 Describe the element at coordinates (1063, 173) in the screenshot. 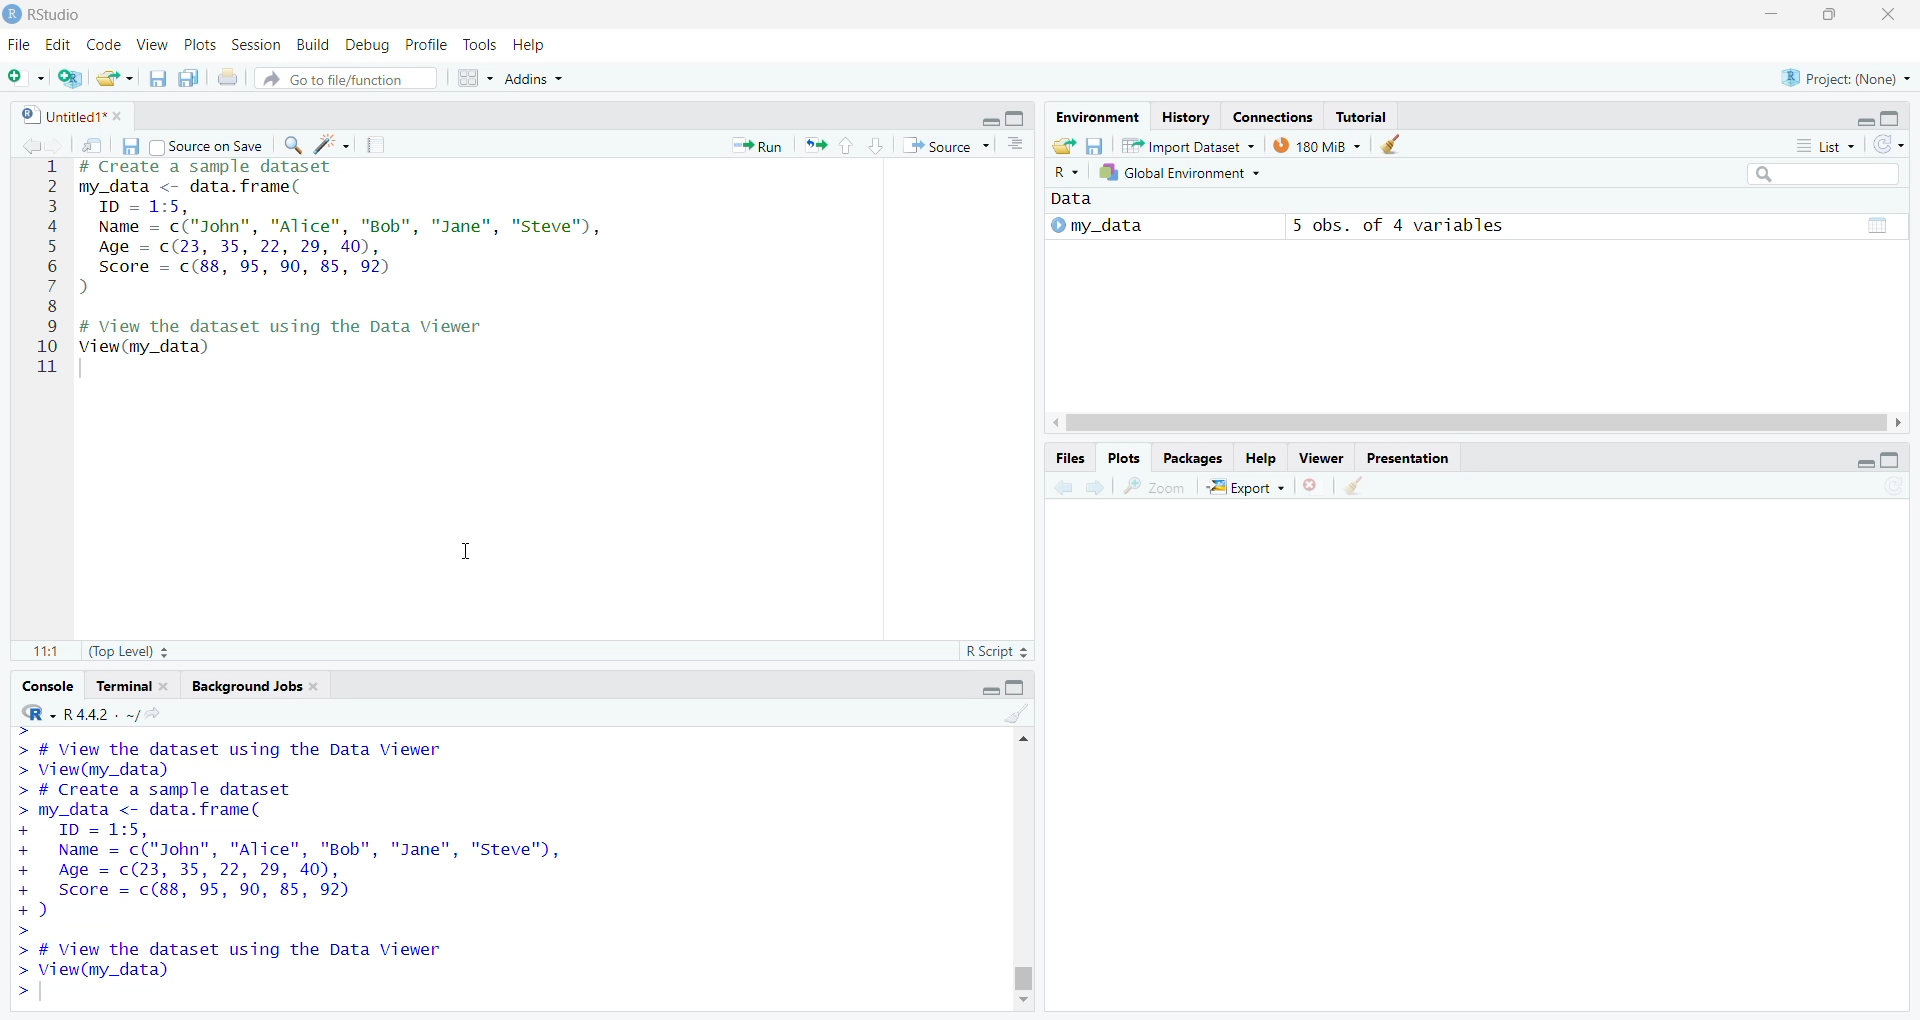

I see `R` at that location.